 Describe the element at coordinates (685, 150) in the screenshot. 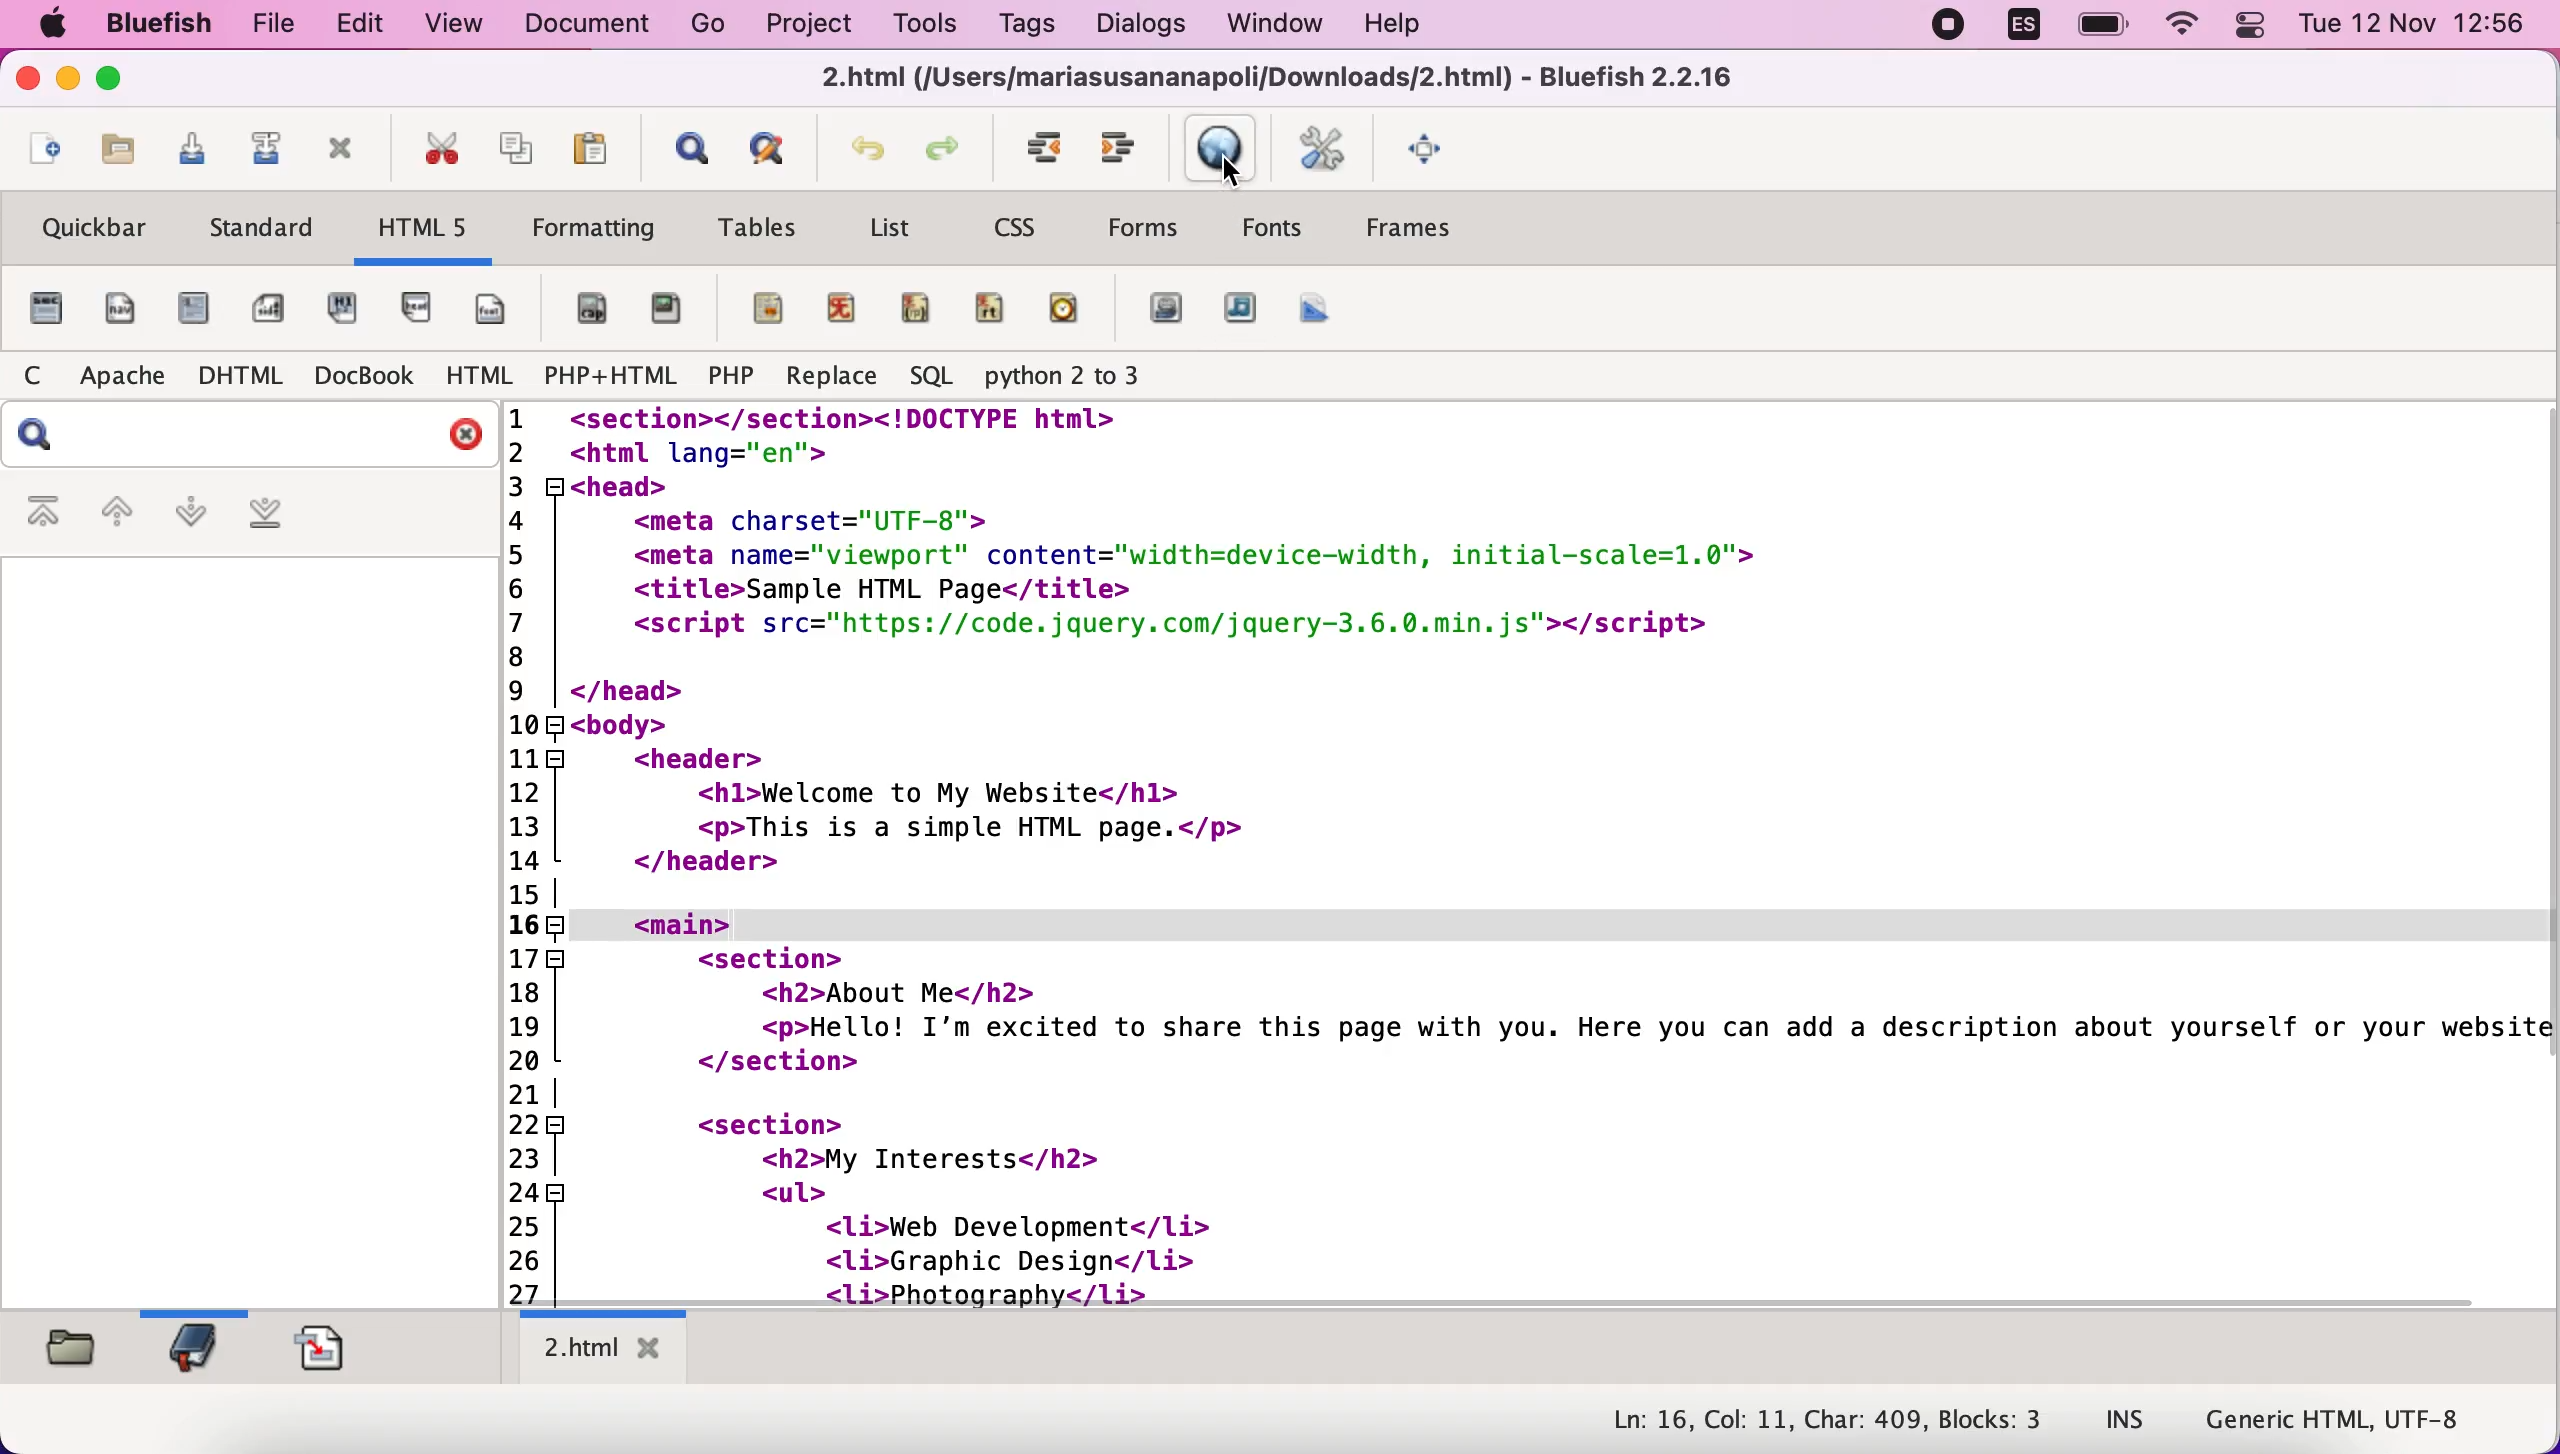

I see `show find bar` at that location.